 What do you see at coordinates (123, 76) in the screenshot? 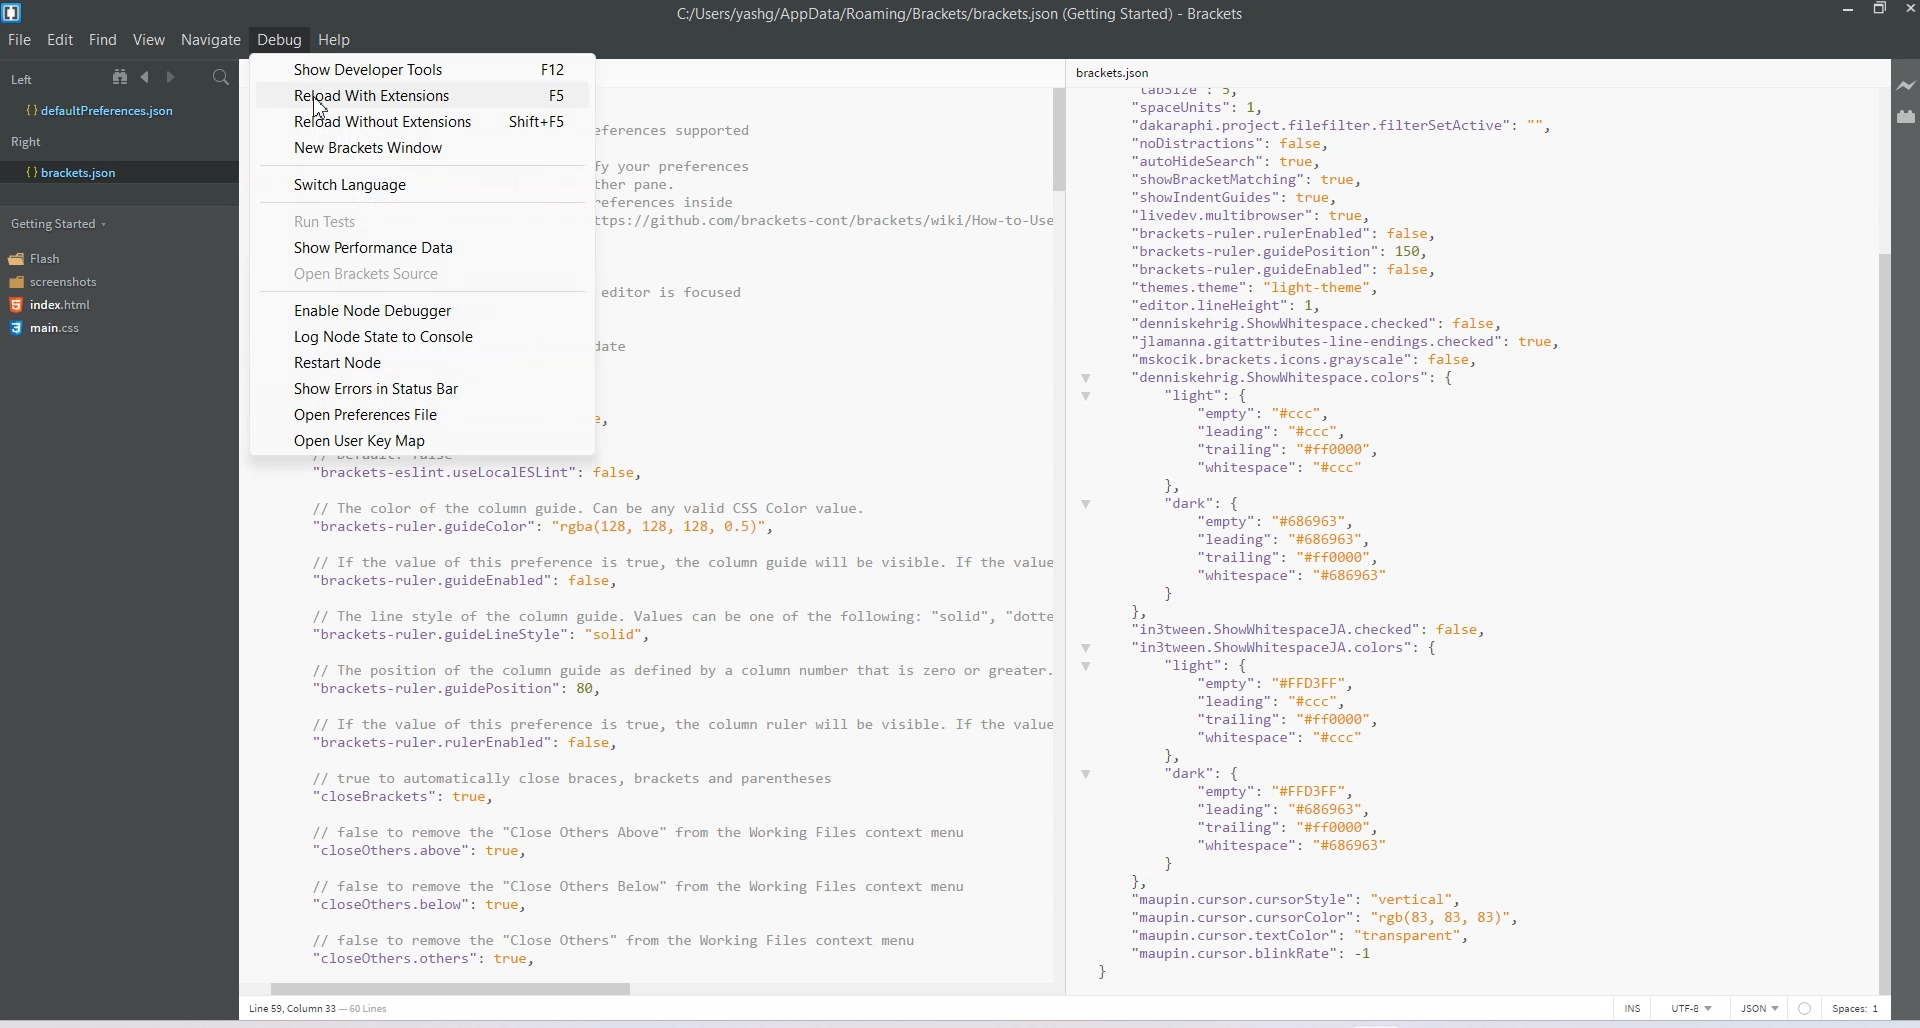
I see `View in file Tree` at bounding box center [123, 76].